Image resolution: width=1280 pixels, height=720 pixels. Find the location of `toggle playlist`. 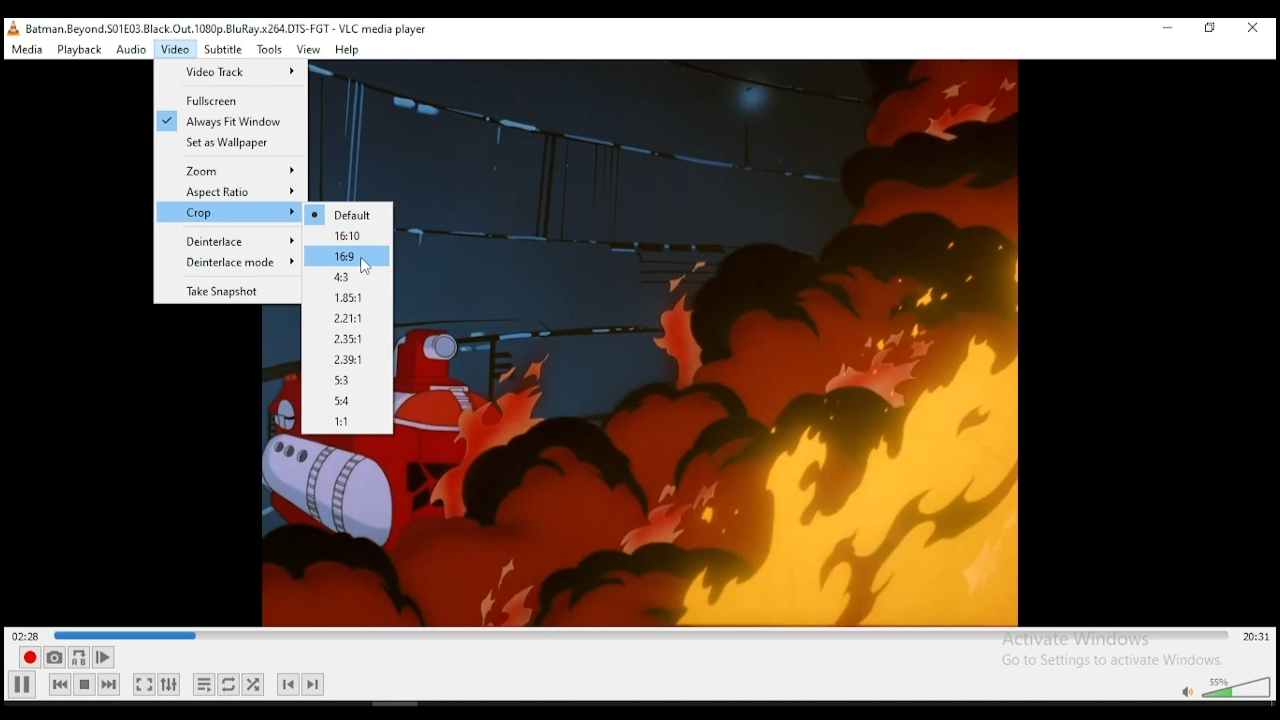

toggle playlist is located at coordinates (205, 684).